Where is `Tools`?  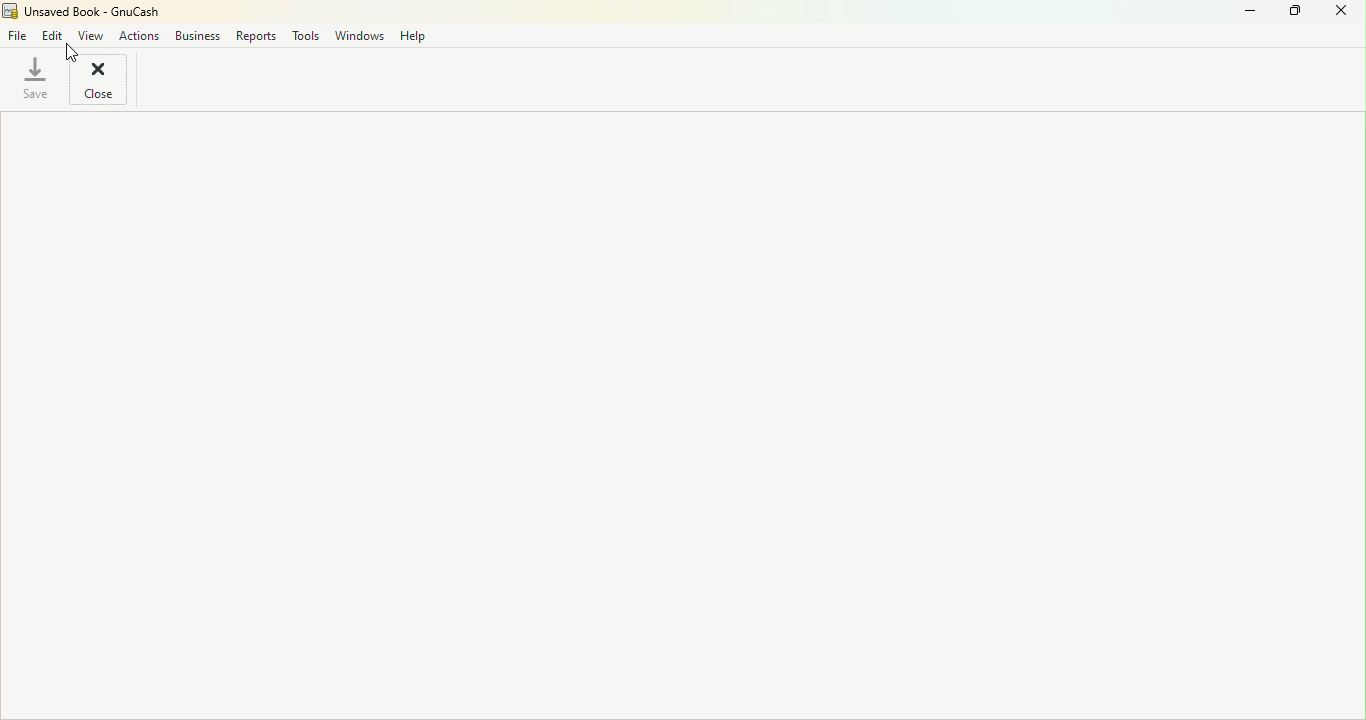 Tools is located at coordinates (306, 38).